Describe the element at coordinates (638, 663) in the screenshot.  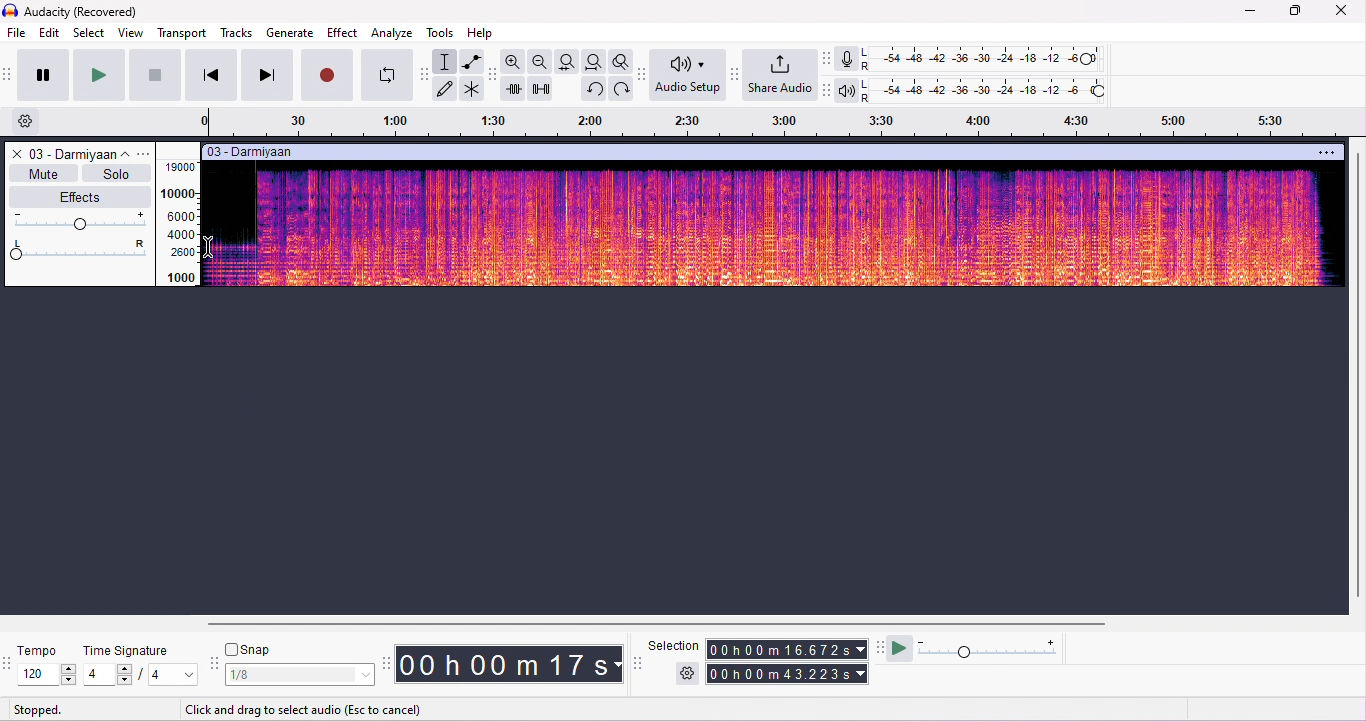
I see `selection tool bar` at that location.